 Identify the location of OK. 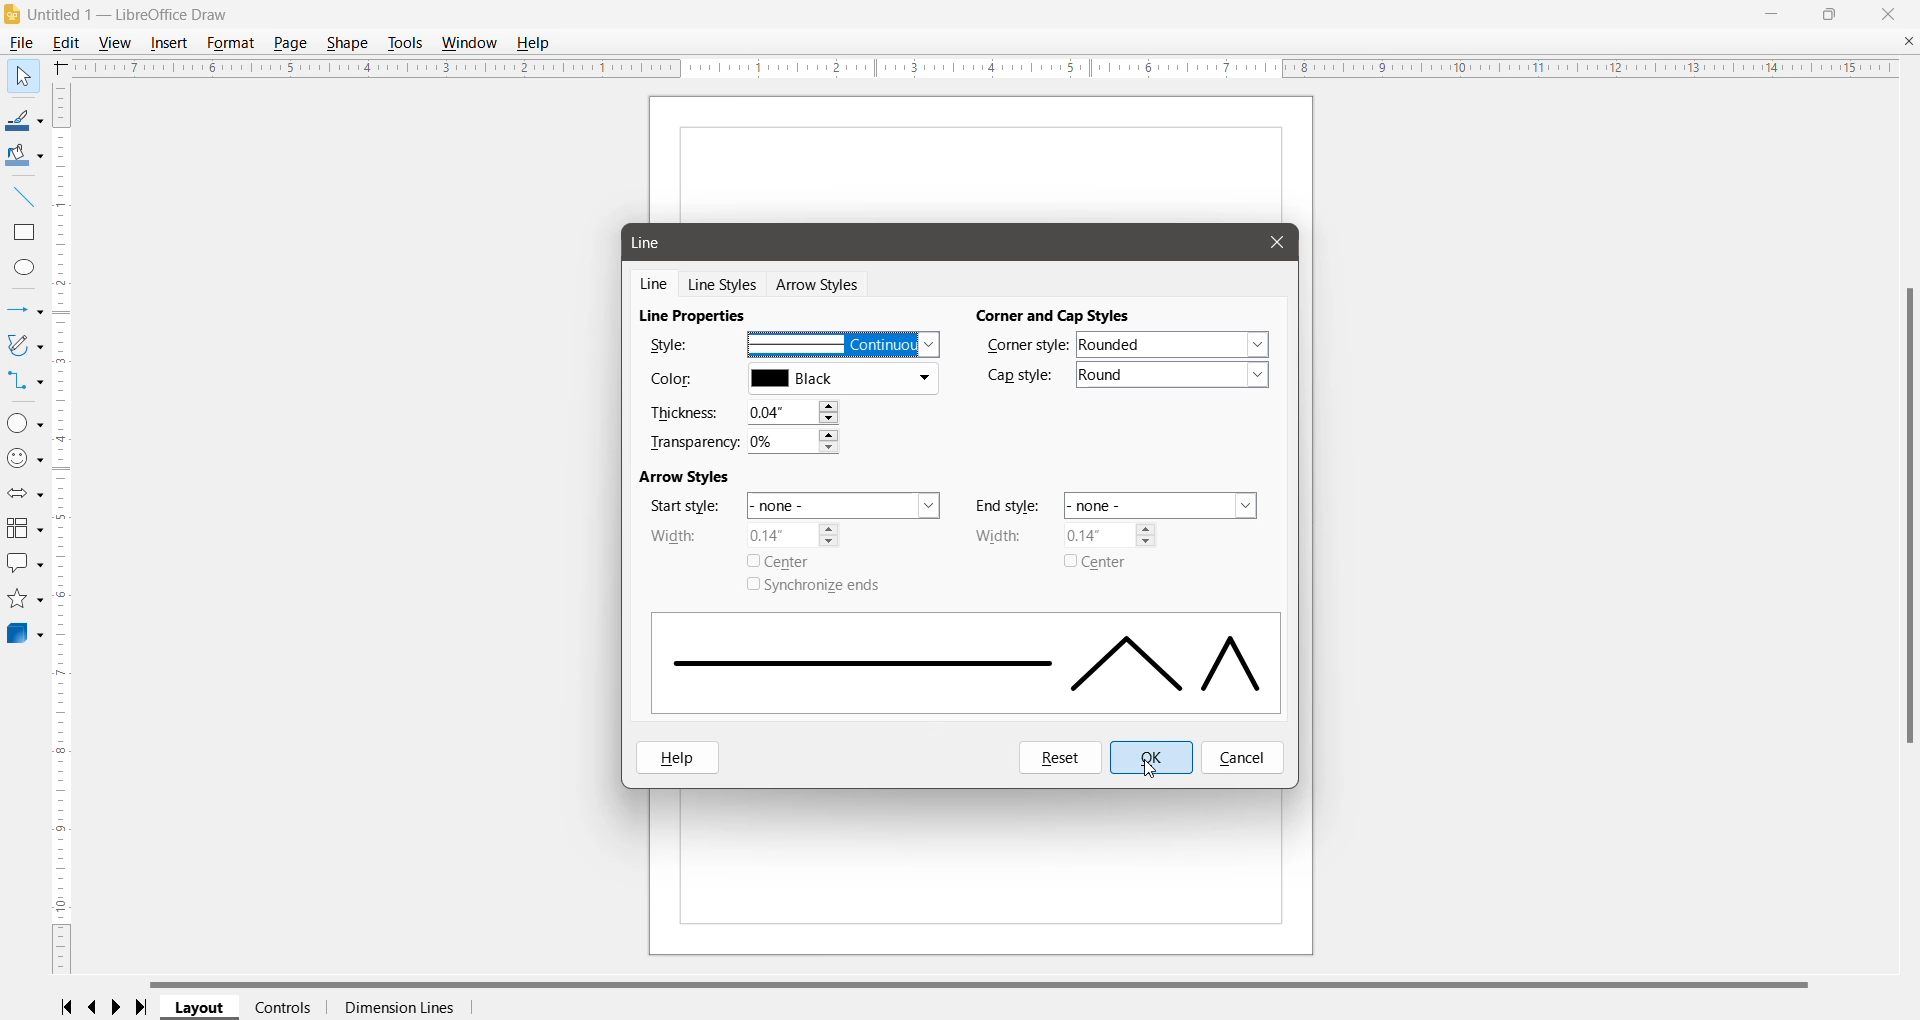
(1151, 758).